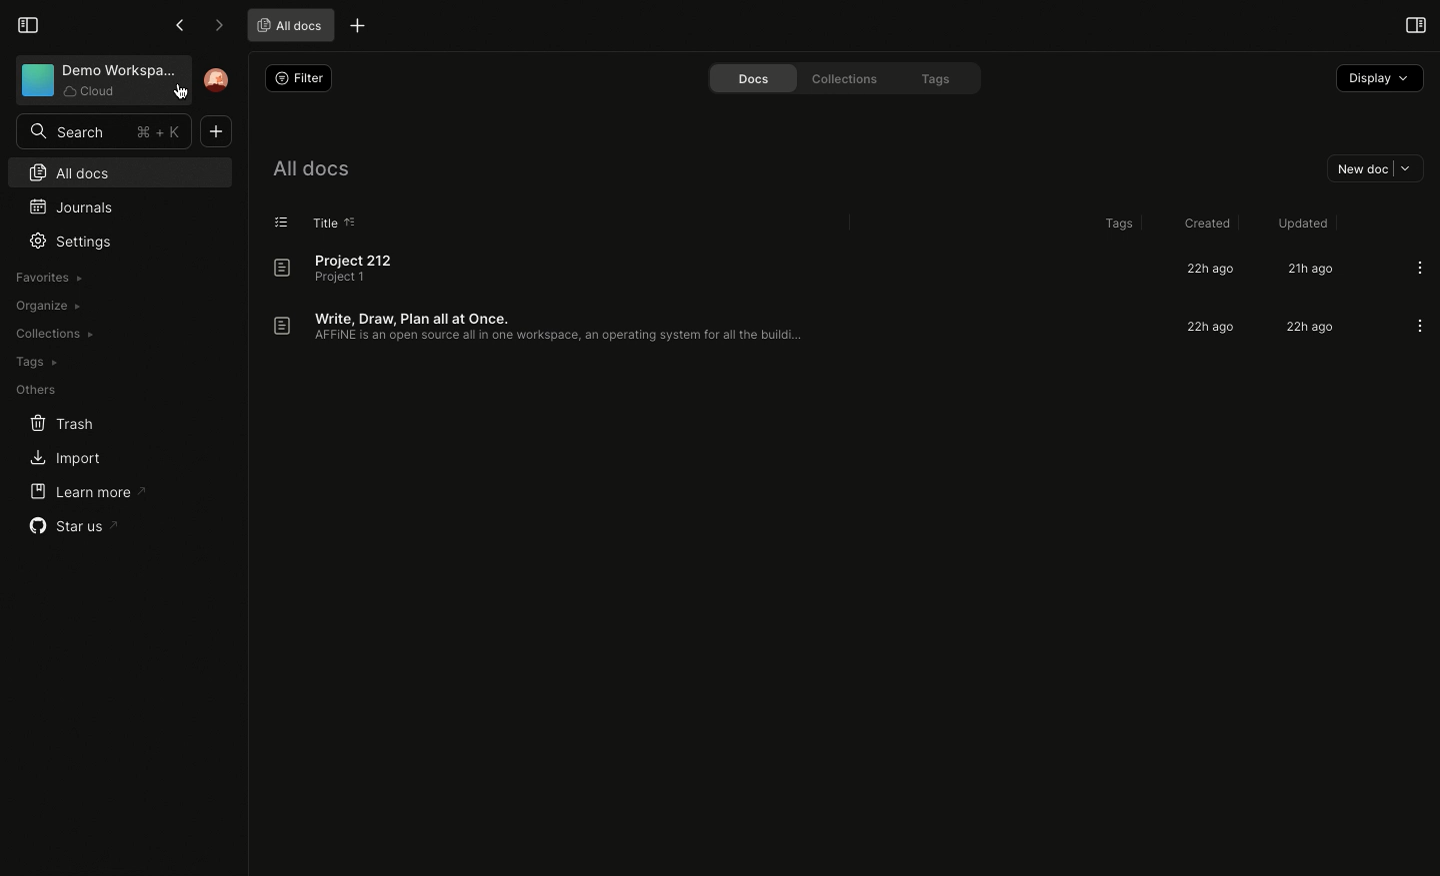 The image size is (1440, 876). I want to click on Search, so click(104, 131).